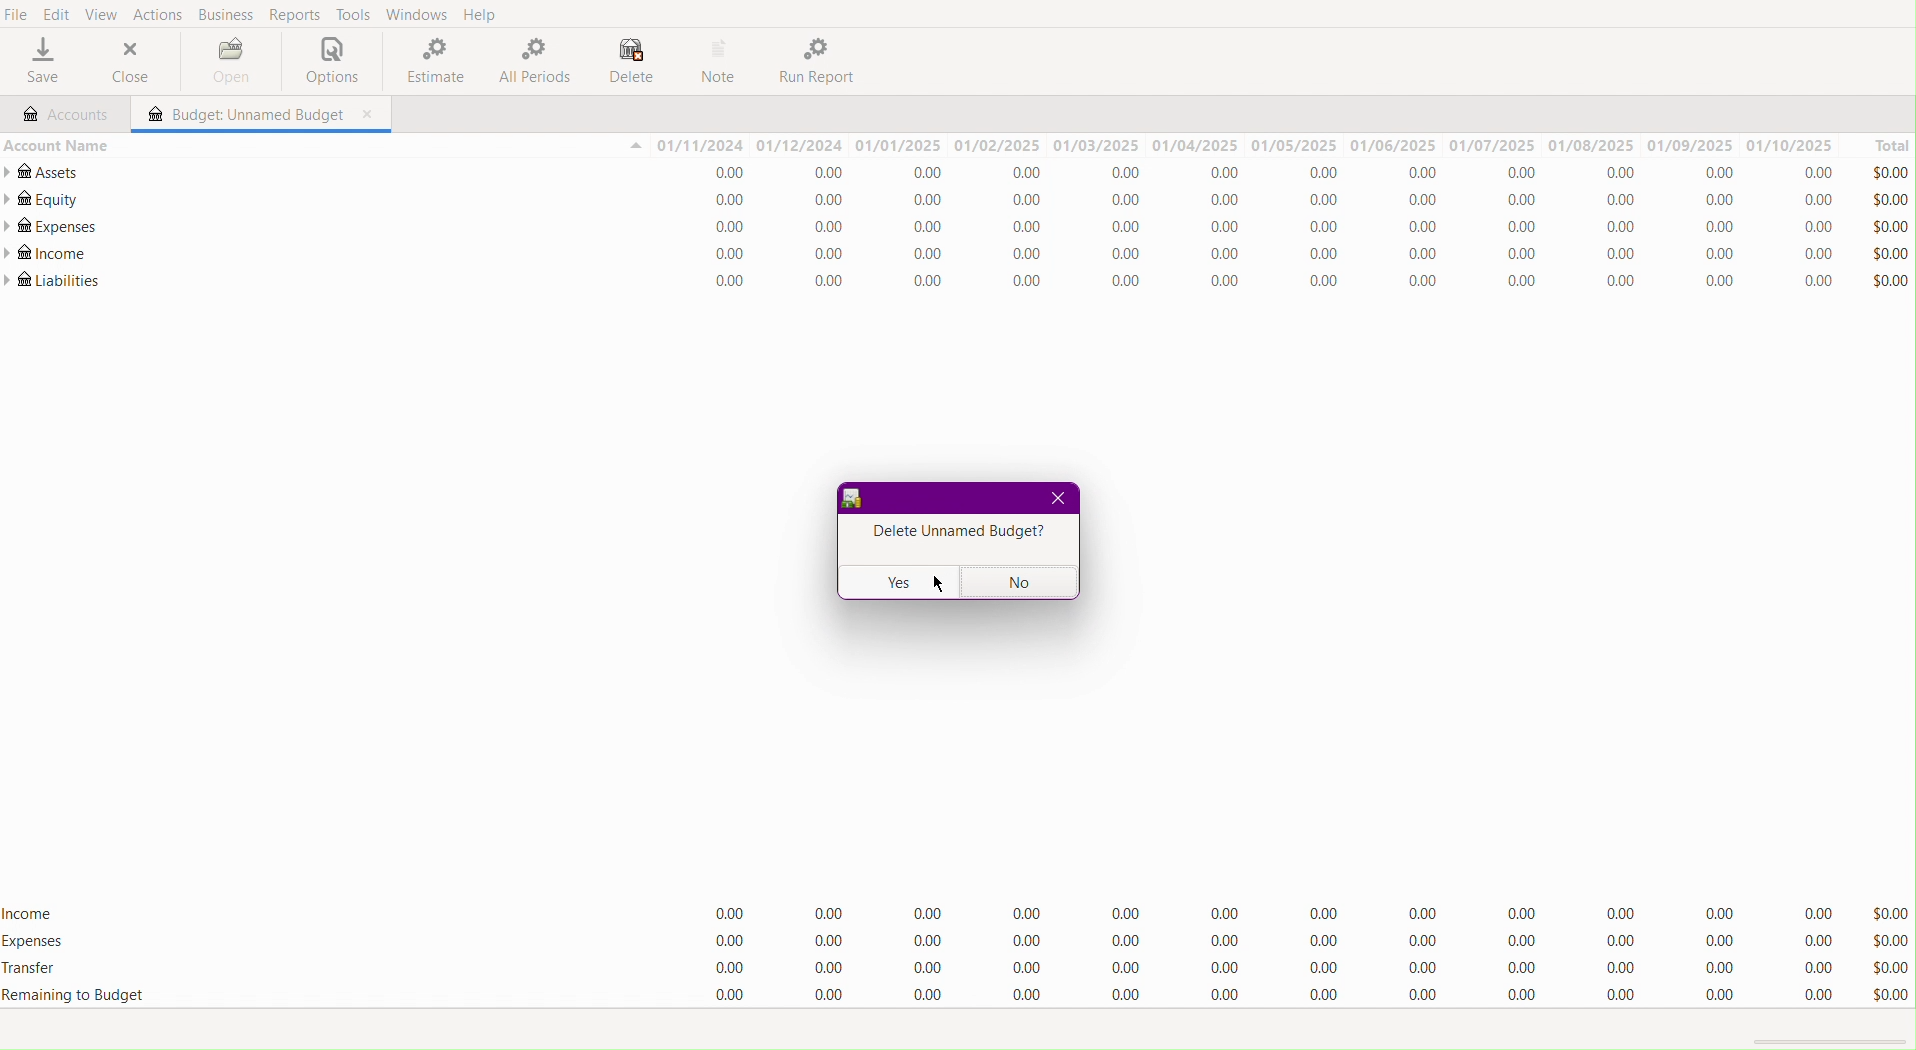 This screenshot has width=1916, height=1050. Describe the element at coordinates (1891, 224) in the screenshot. I see `Total Values` at that location.